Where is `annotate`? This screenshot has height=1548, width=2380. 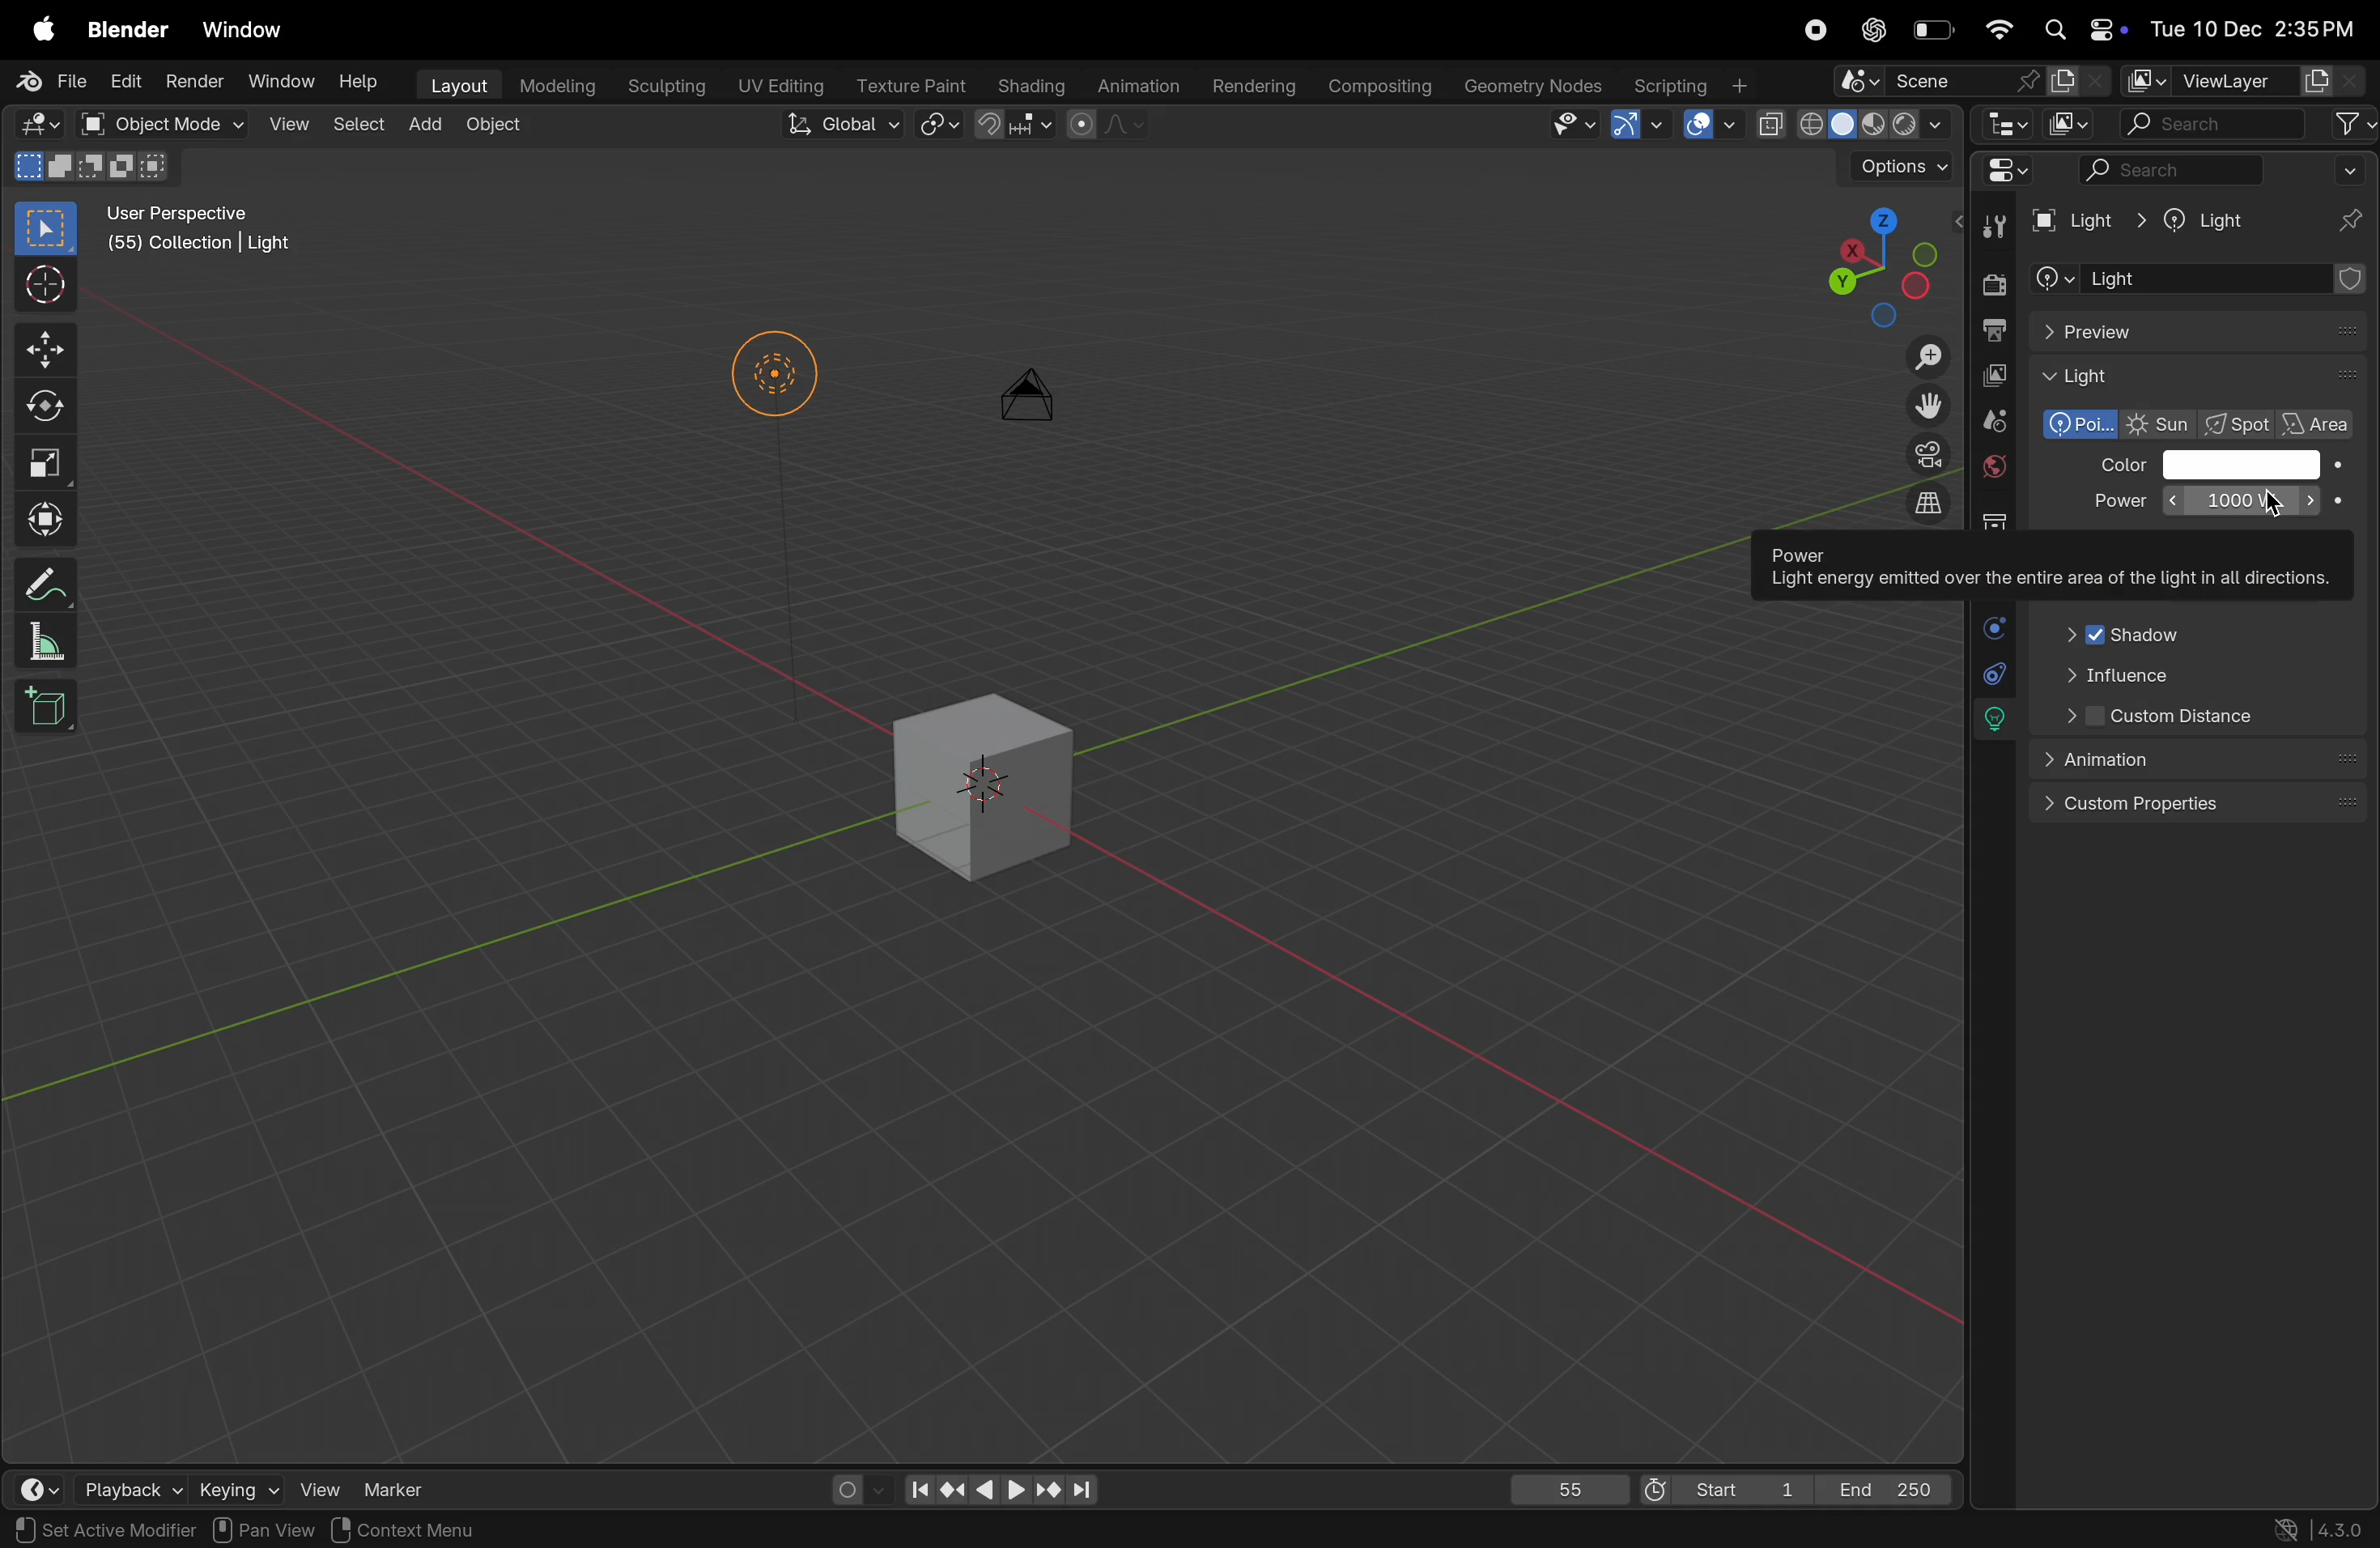
annotate is located at coordinates (51, 582).